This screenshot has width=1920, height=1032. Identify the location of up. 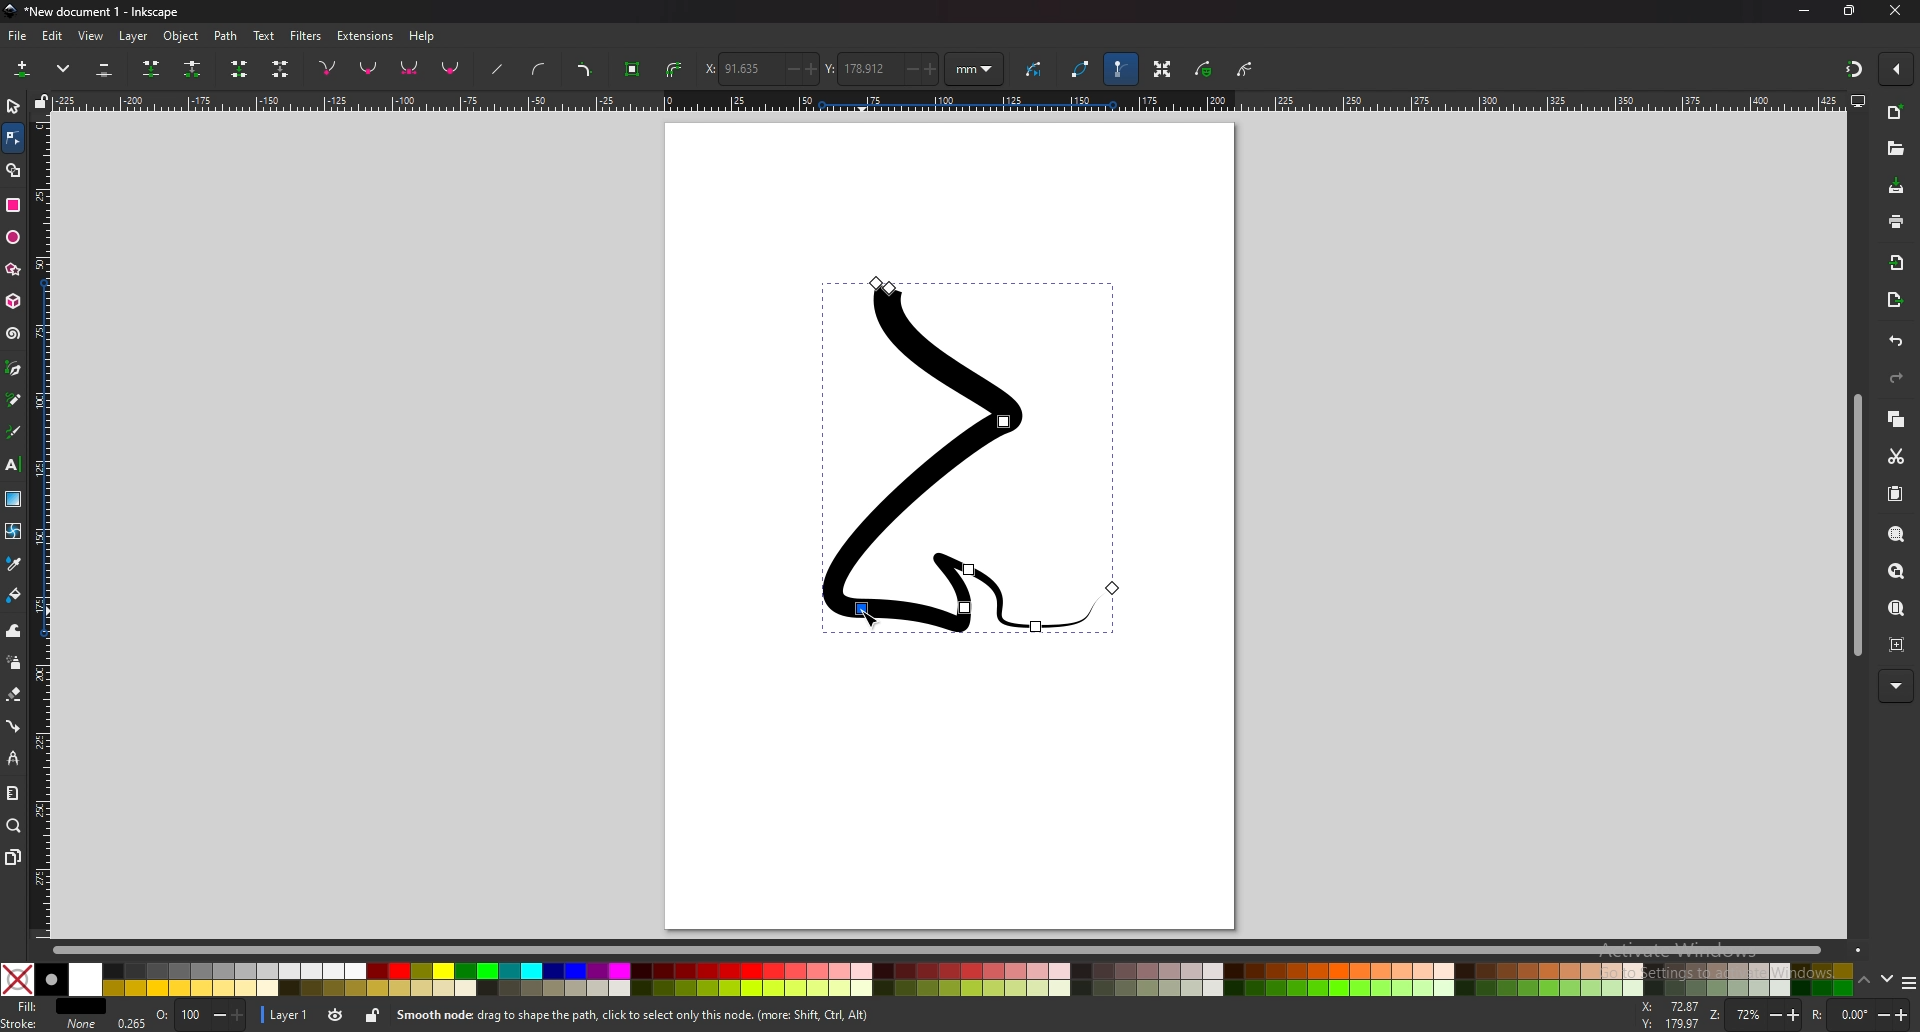
(1864, 981).